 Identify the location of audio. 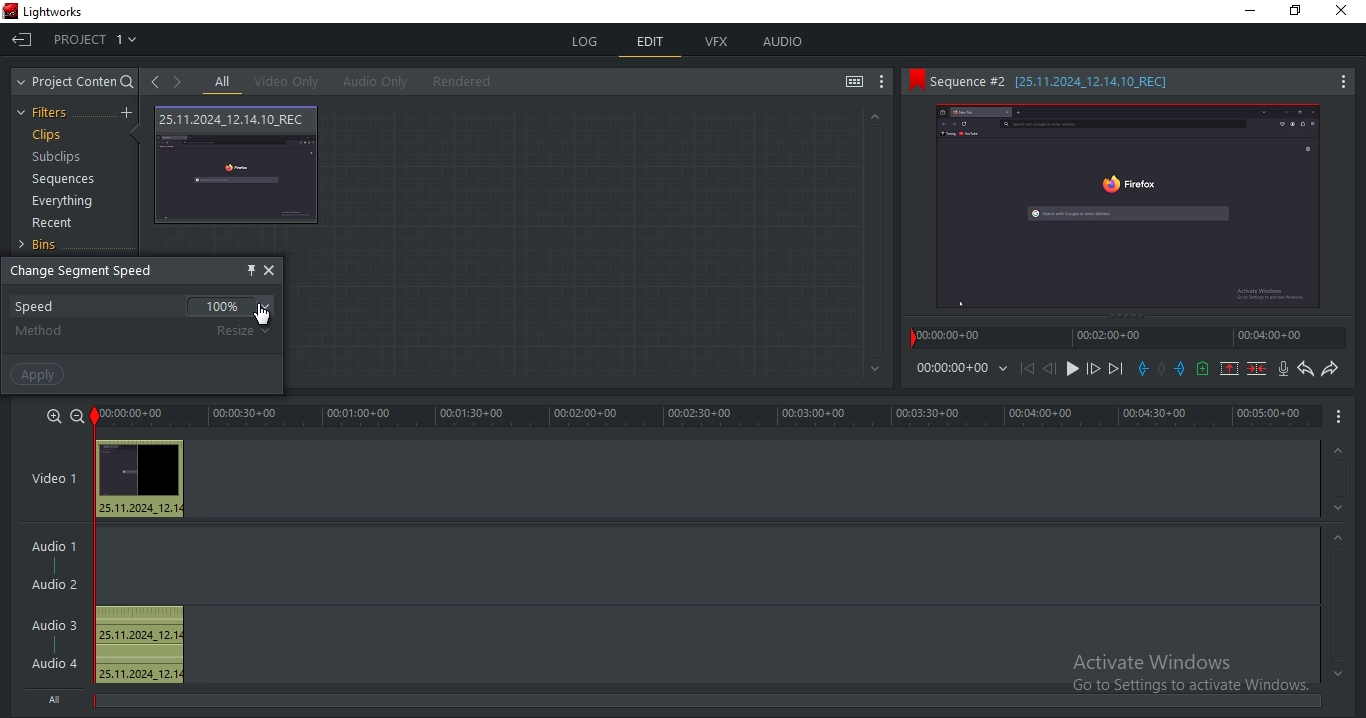
(141, 479).